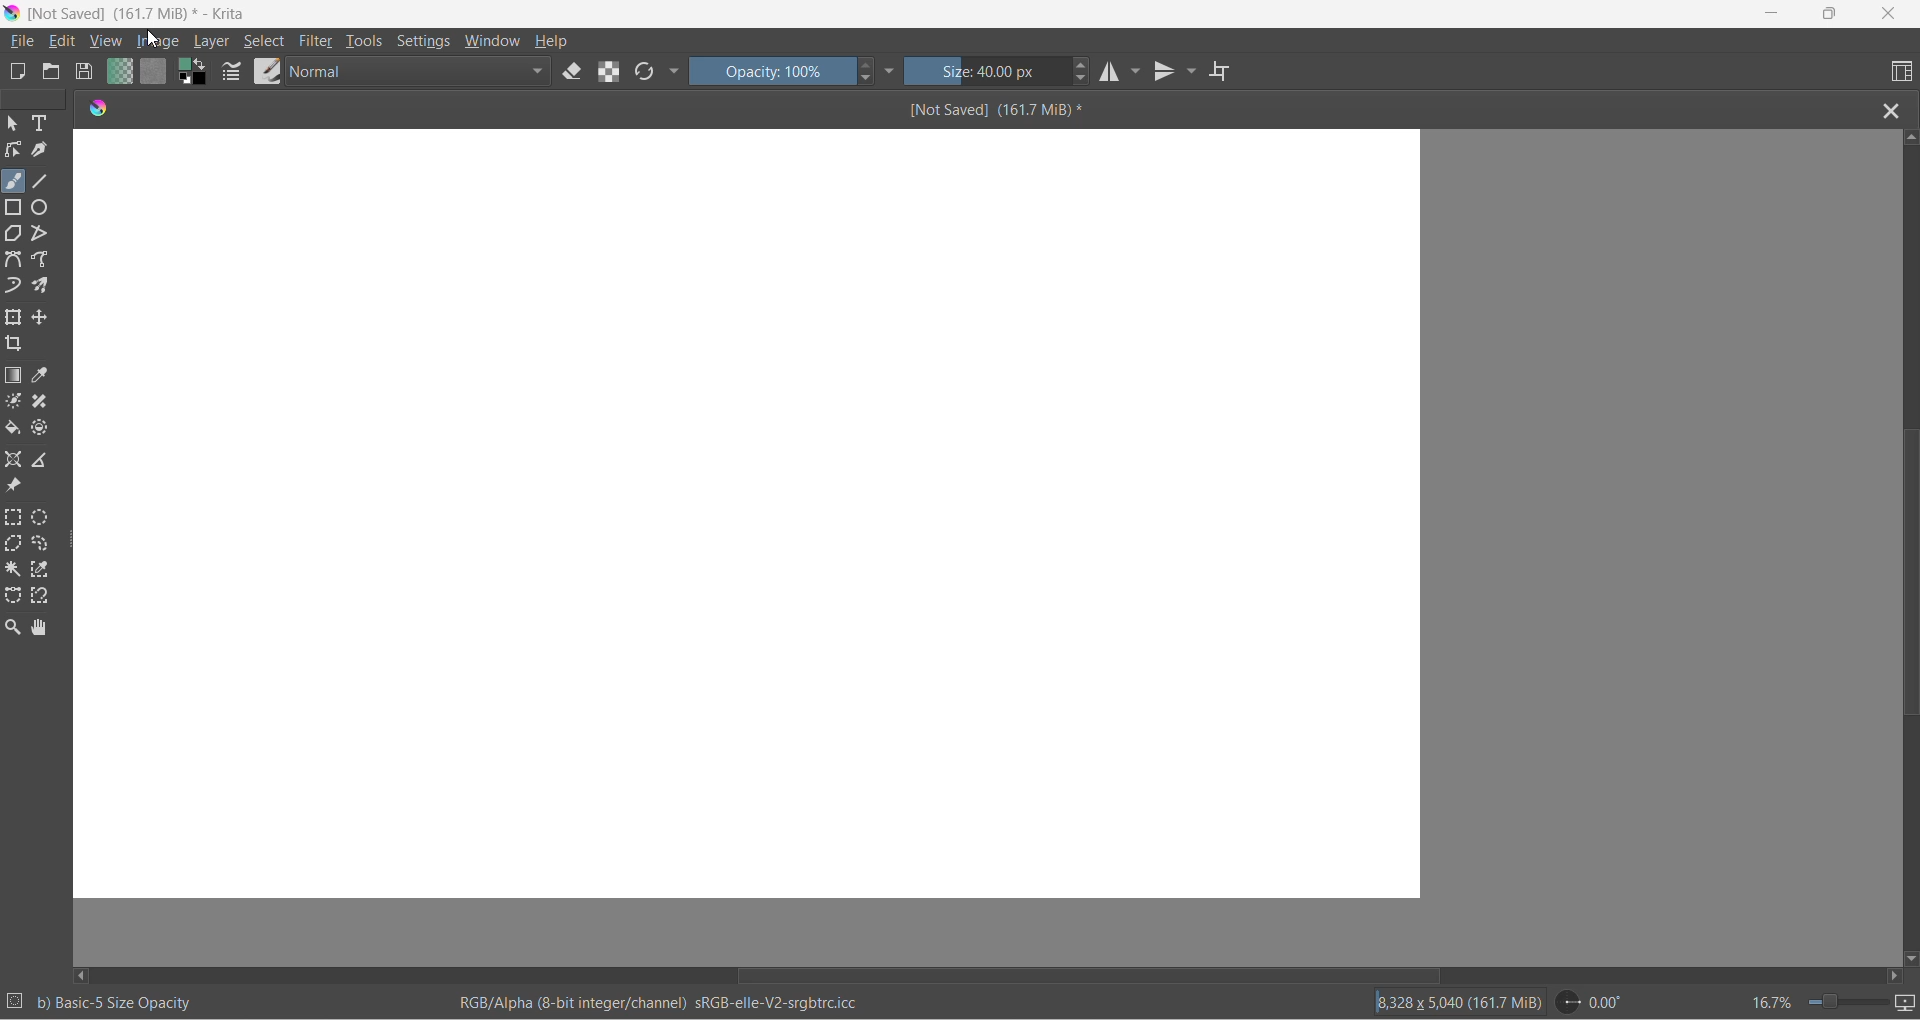  What do you see at coordinates (1166, 74) in the screenshot?
I see `vertical mirror tool` at bounding box center [1166, 74].